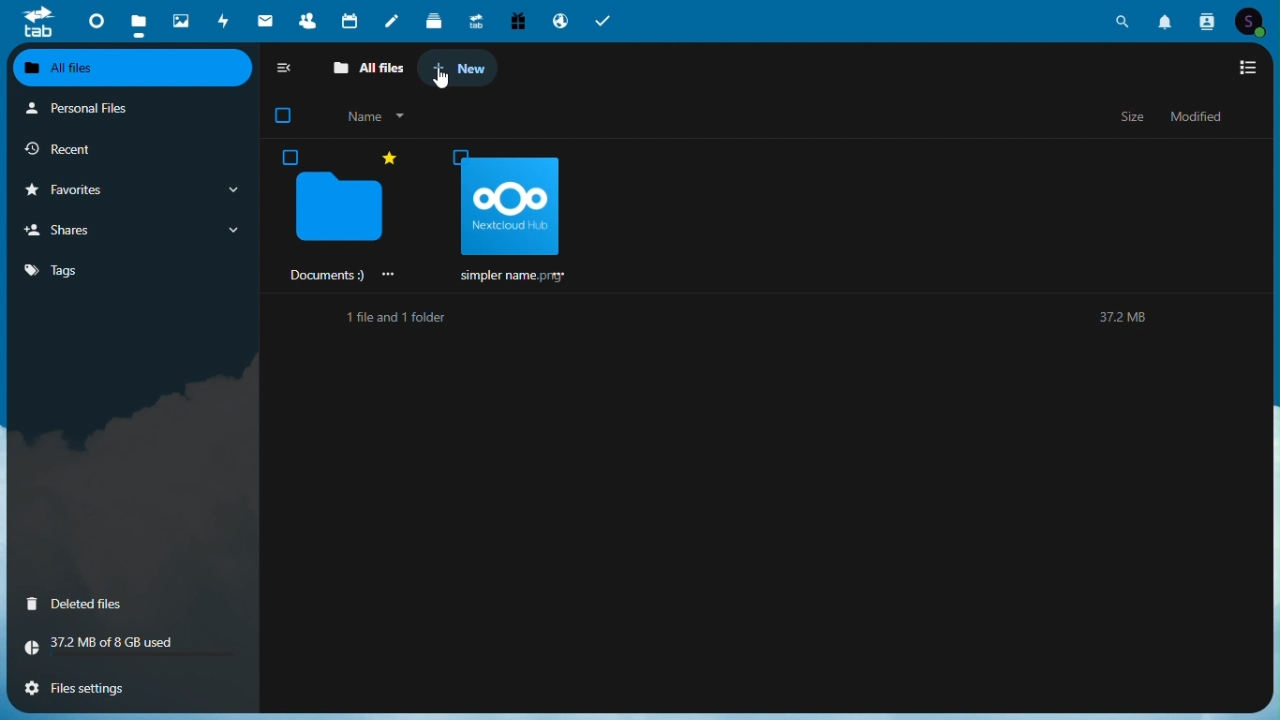  I want to click on Tasks, so click(604, 19).